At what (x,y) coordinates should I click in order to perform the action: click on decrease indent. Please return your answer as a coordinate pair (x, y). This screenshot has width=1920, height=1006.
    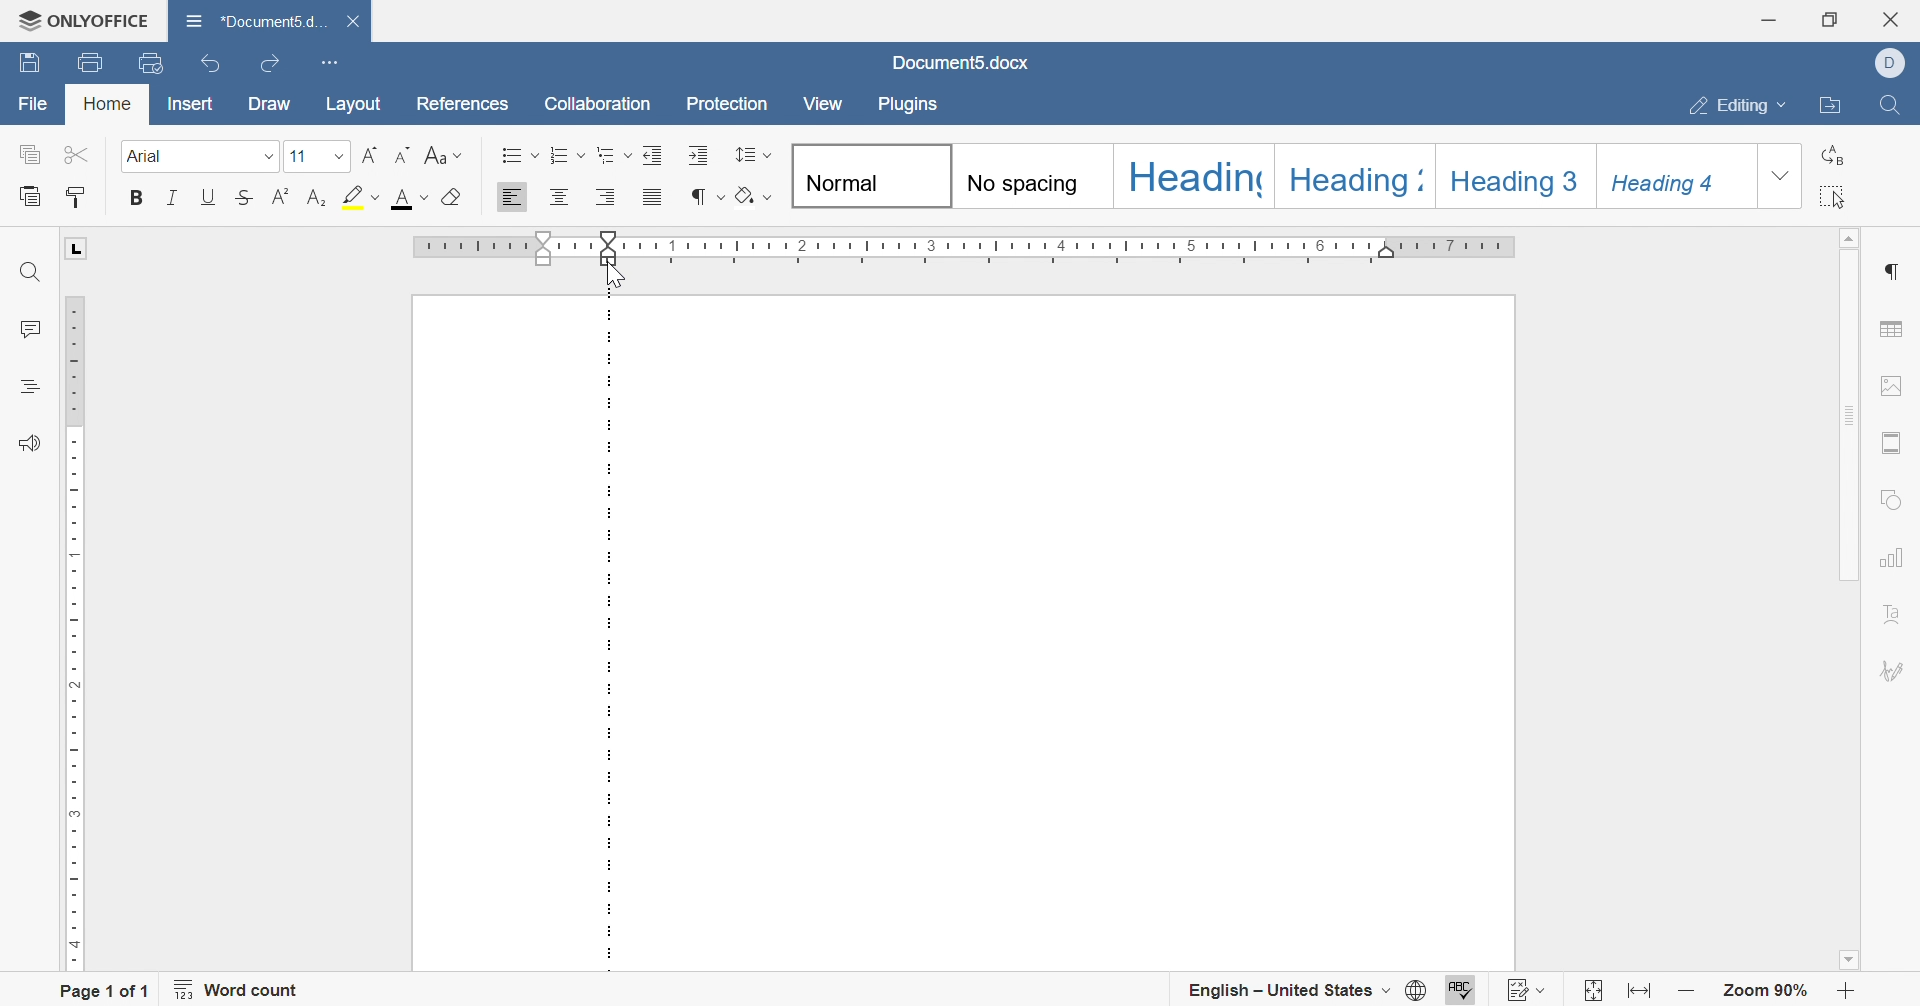
    Looking at the image, I should click on (654, 154).